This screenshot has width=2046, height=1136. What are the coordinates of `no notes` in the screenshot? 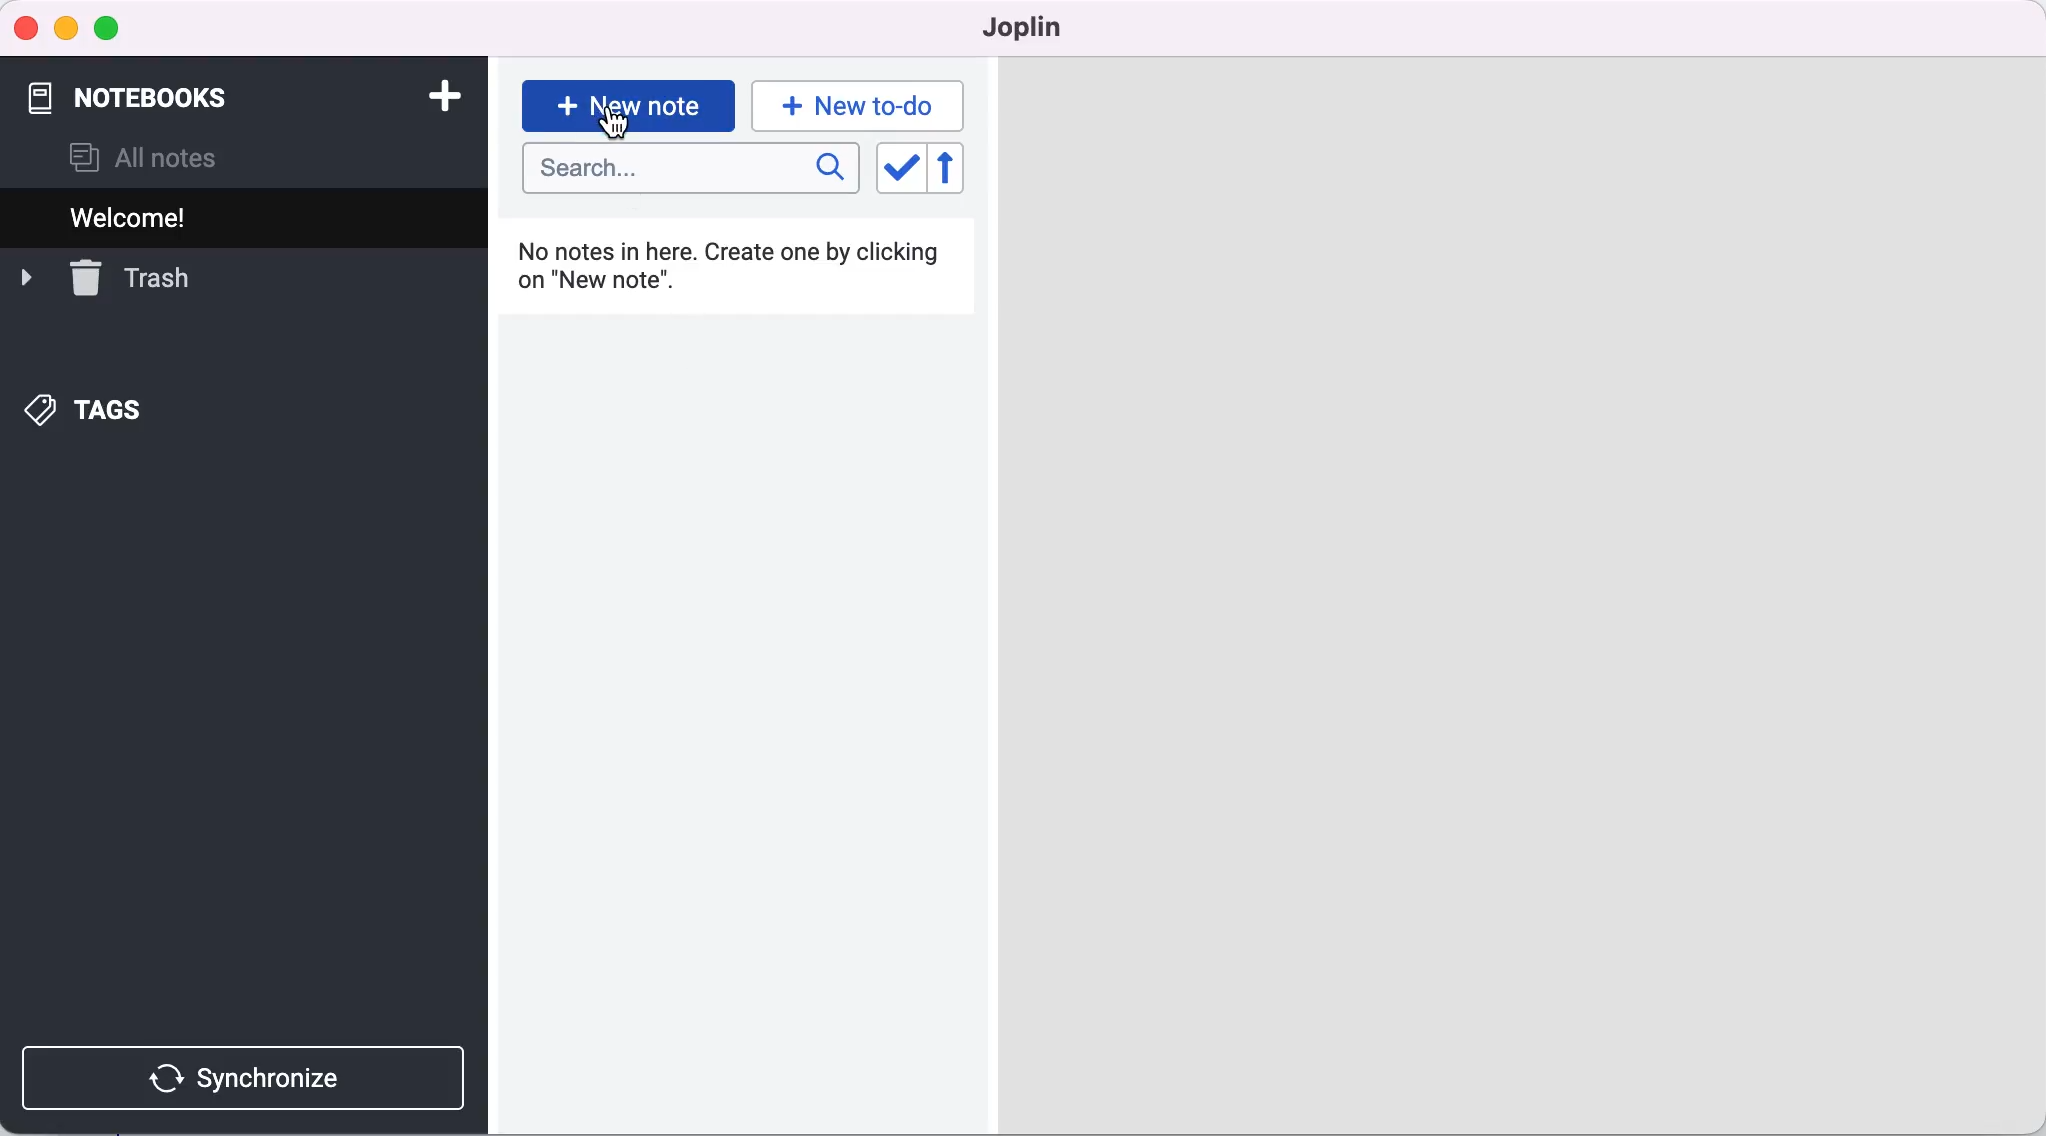 It's located at (748, 269).